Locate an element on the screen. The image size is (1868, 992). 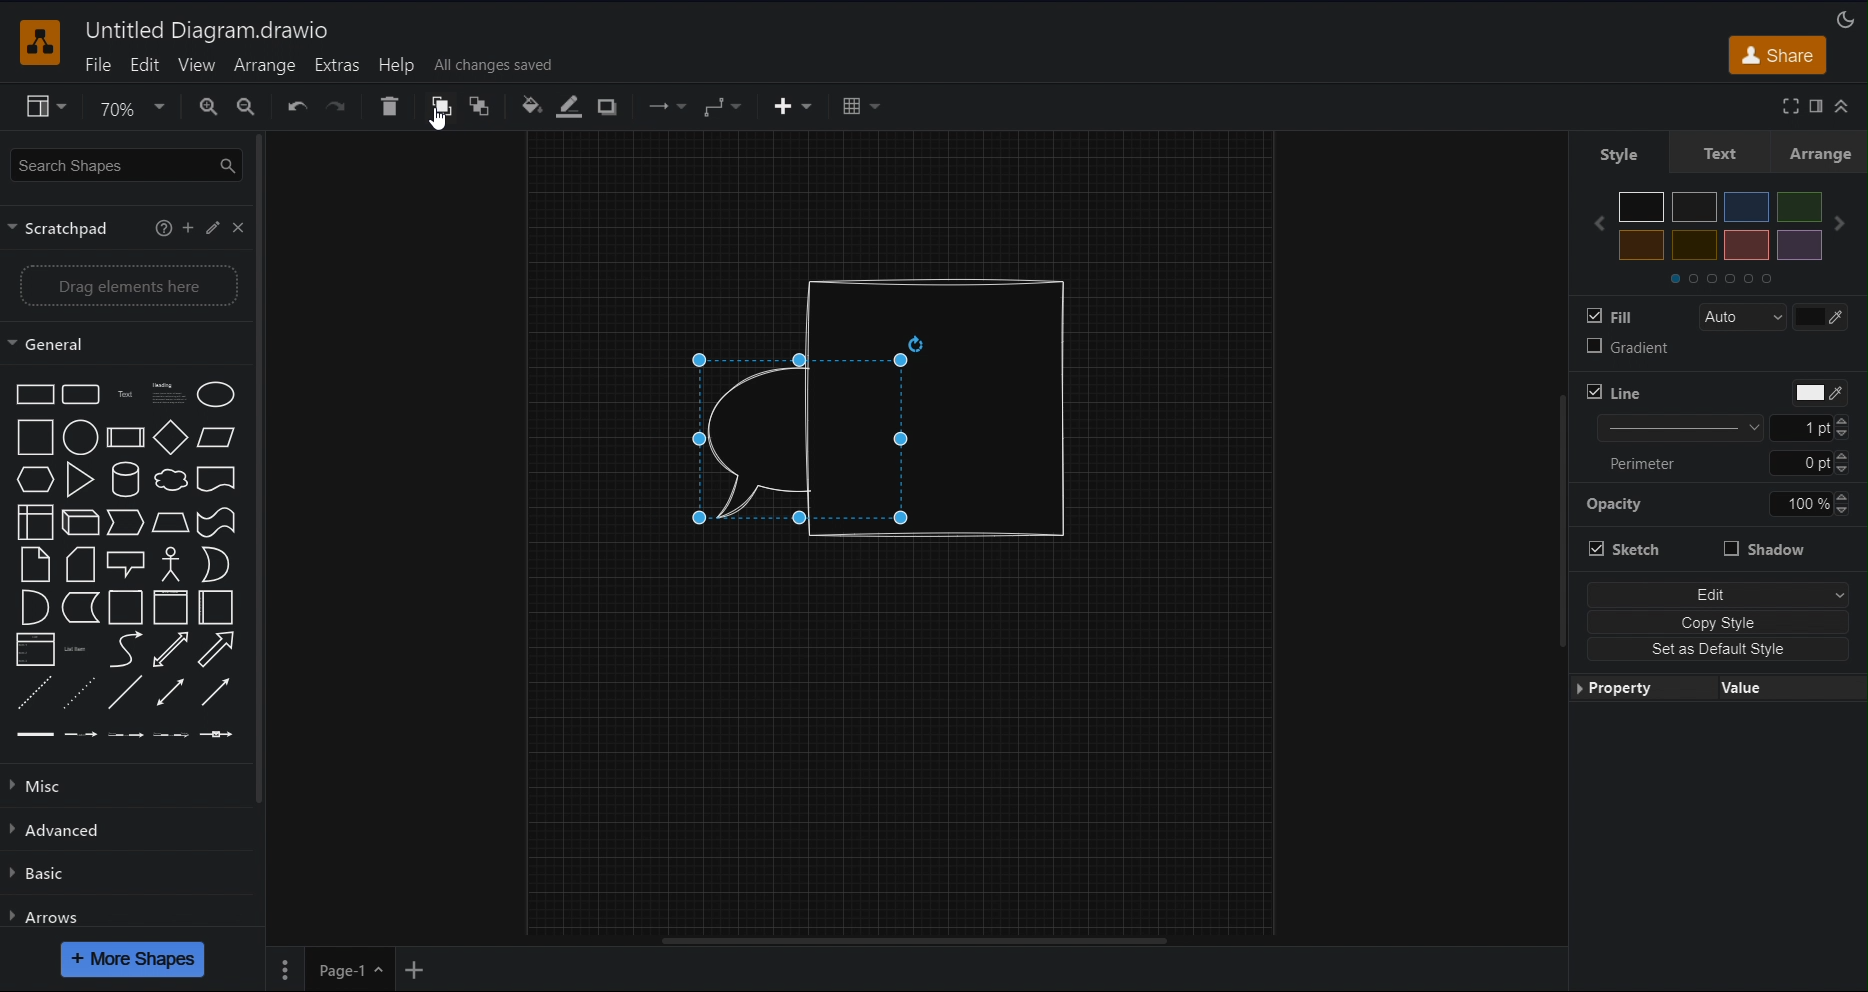
Link is located at coordinates (34, 735).